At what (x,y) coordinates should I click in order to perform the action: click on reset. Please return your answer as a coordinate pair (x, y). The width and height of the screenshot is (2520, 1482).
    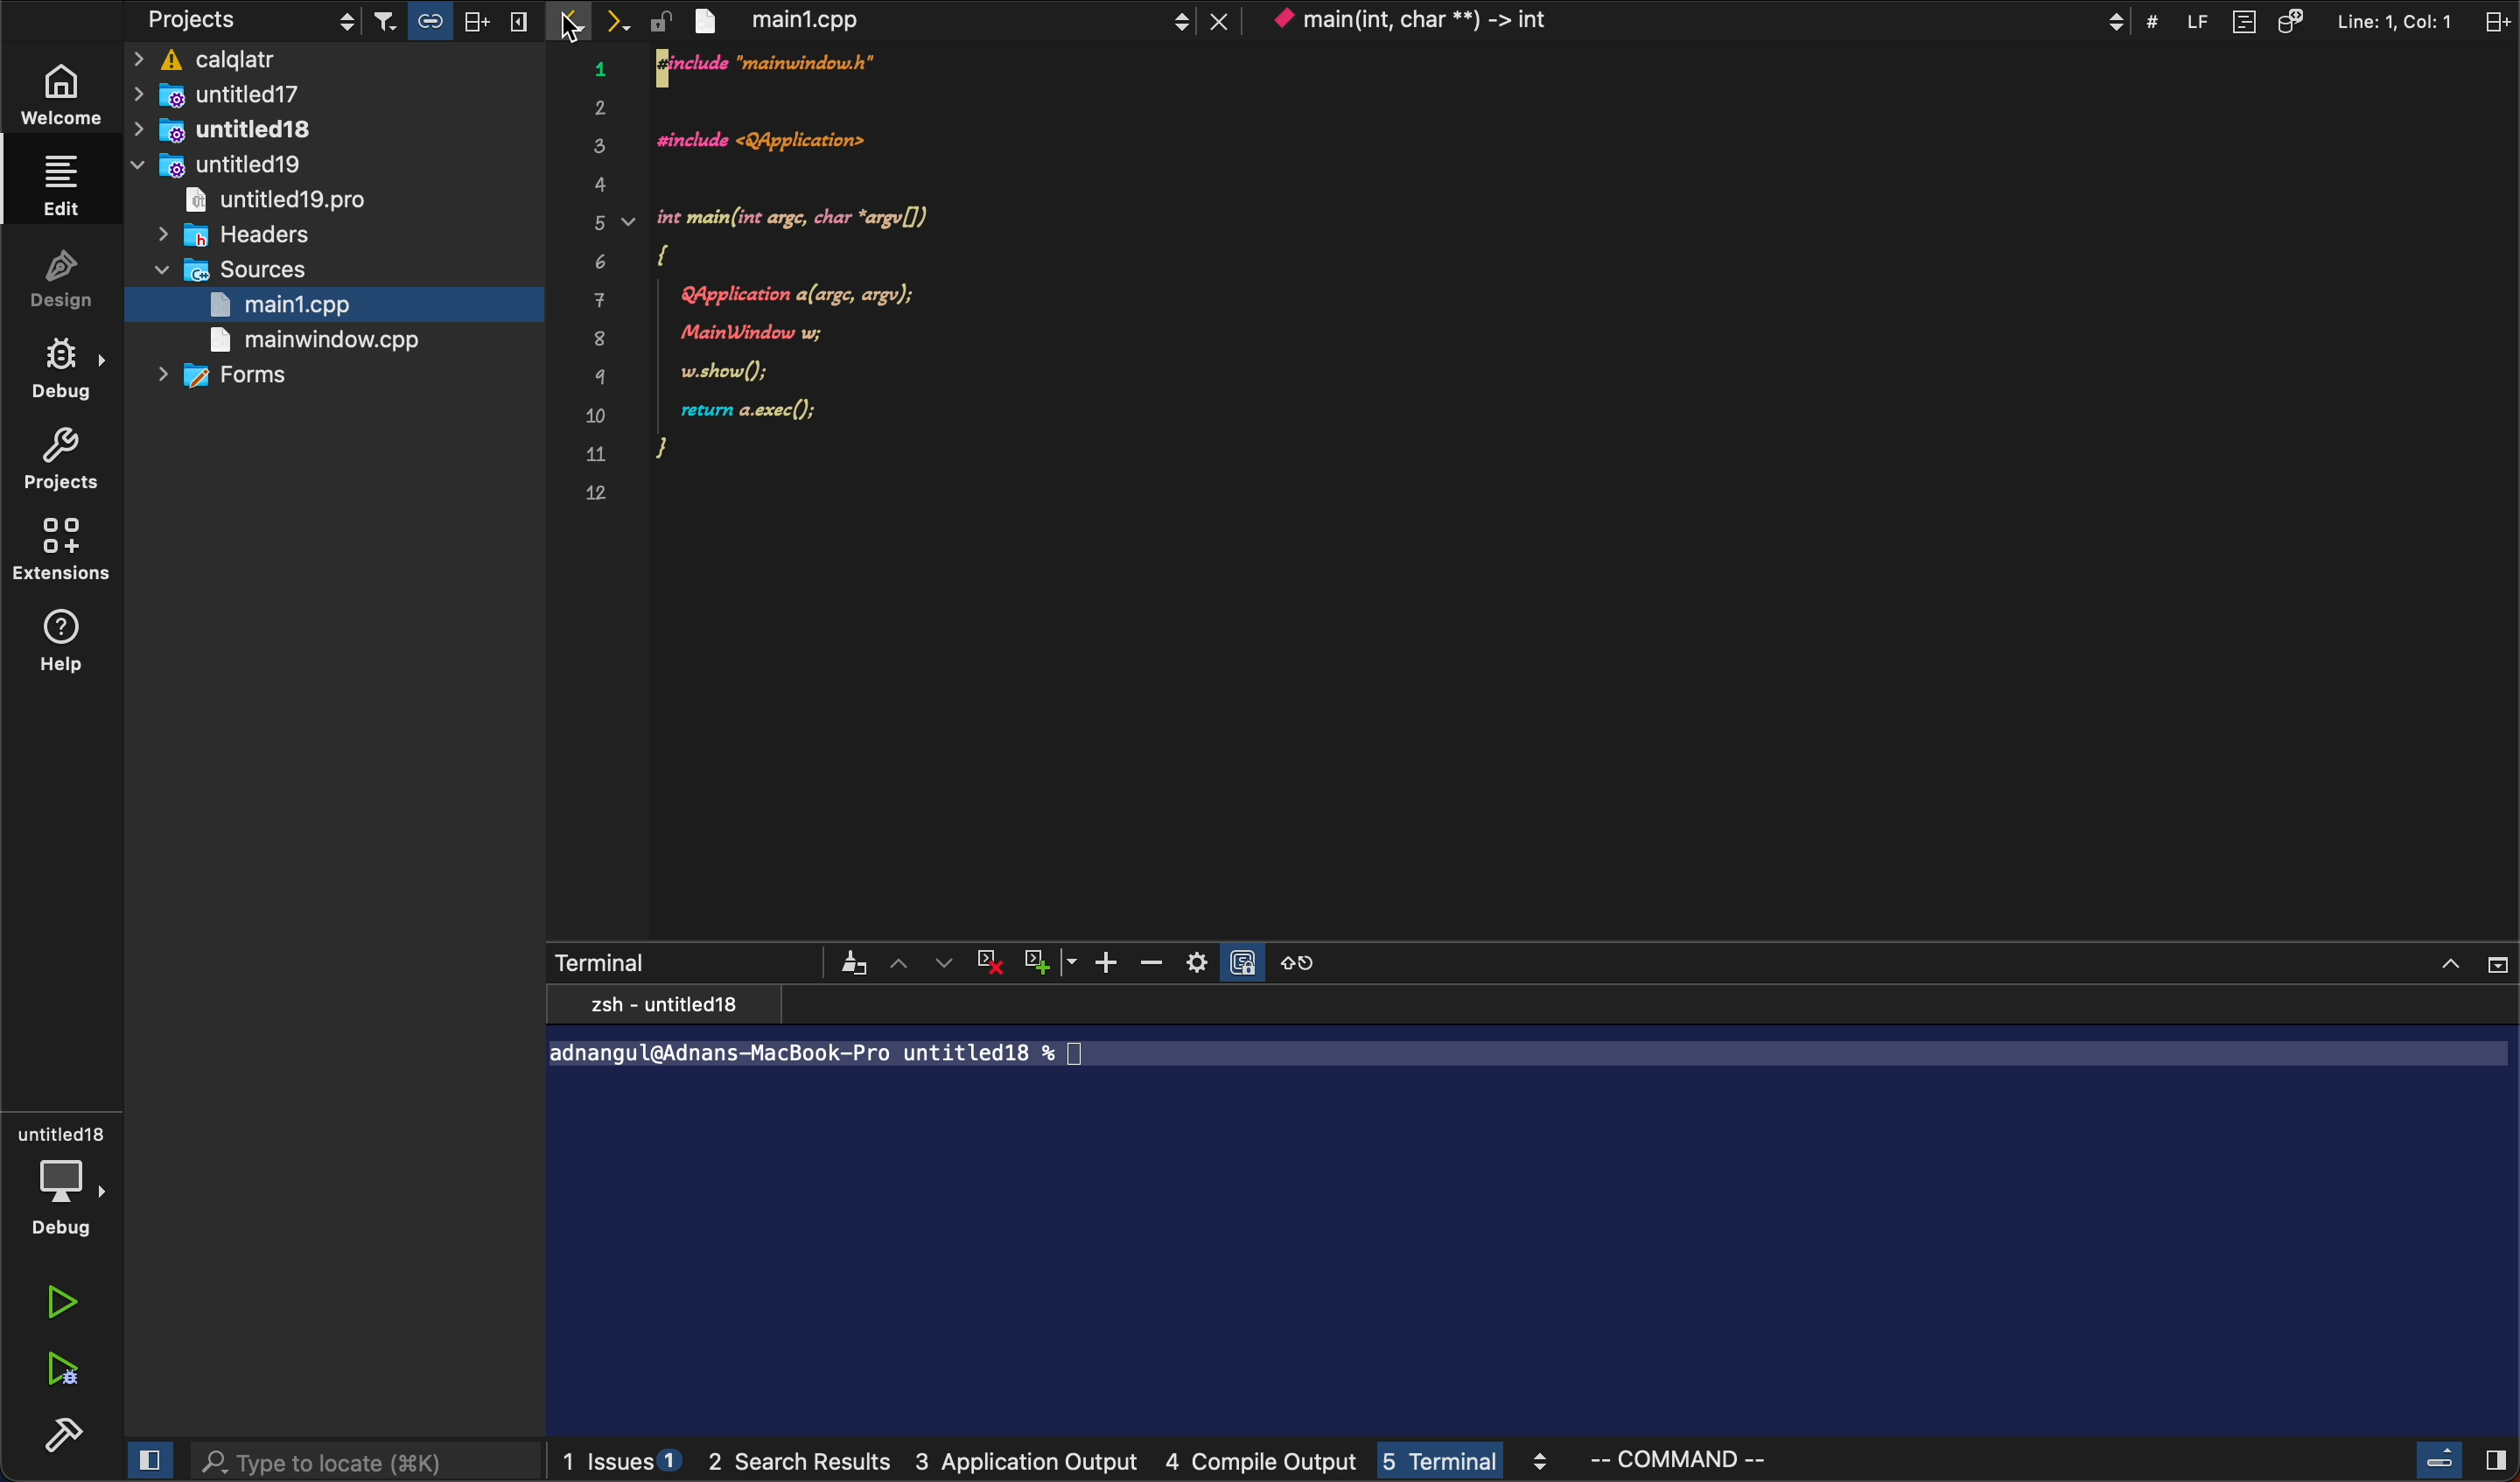
    Looking at the image, I should click on (1308, 961).